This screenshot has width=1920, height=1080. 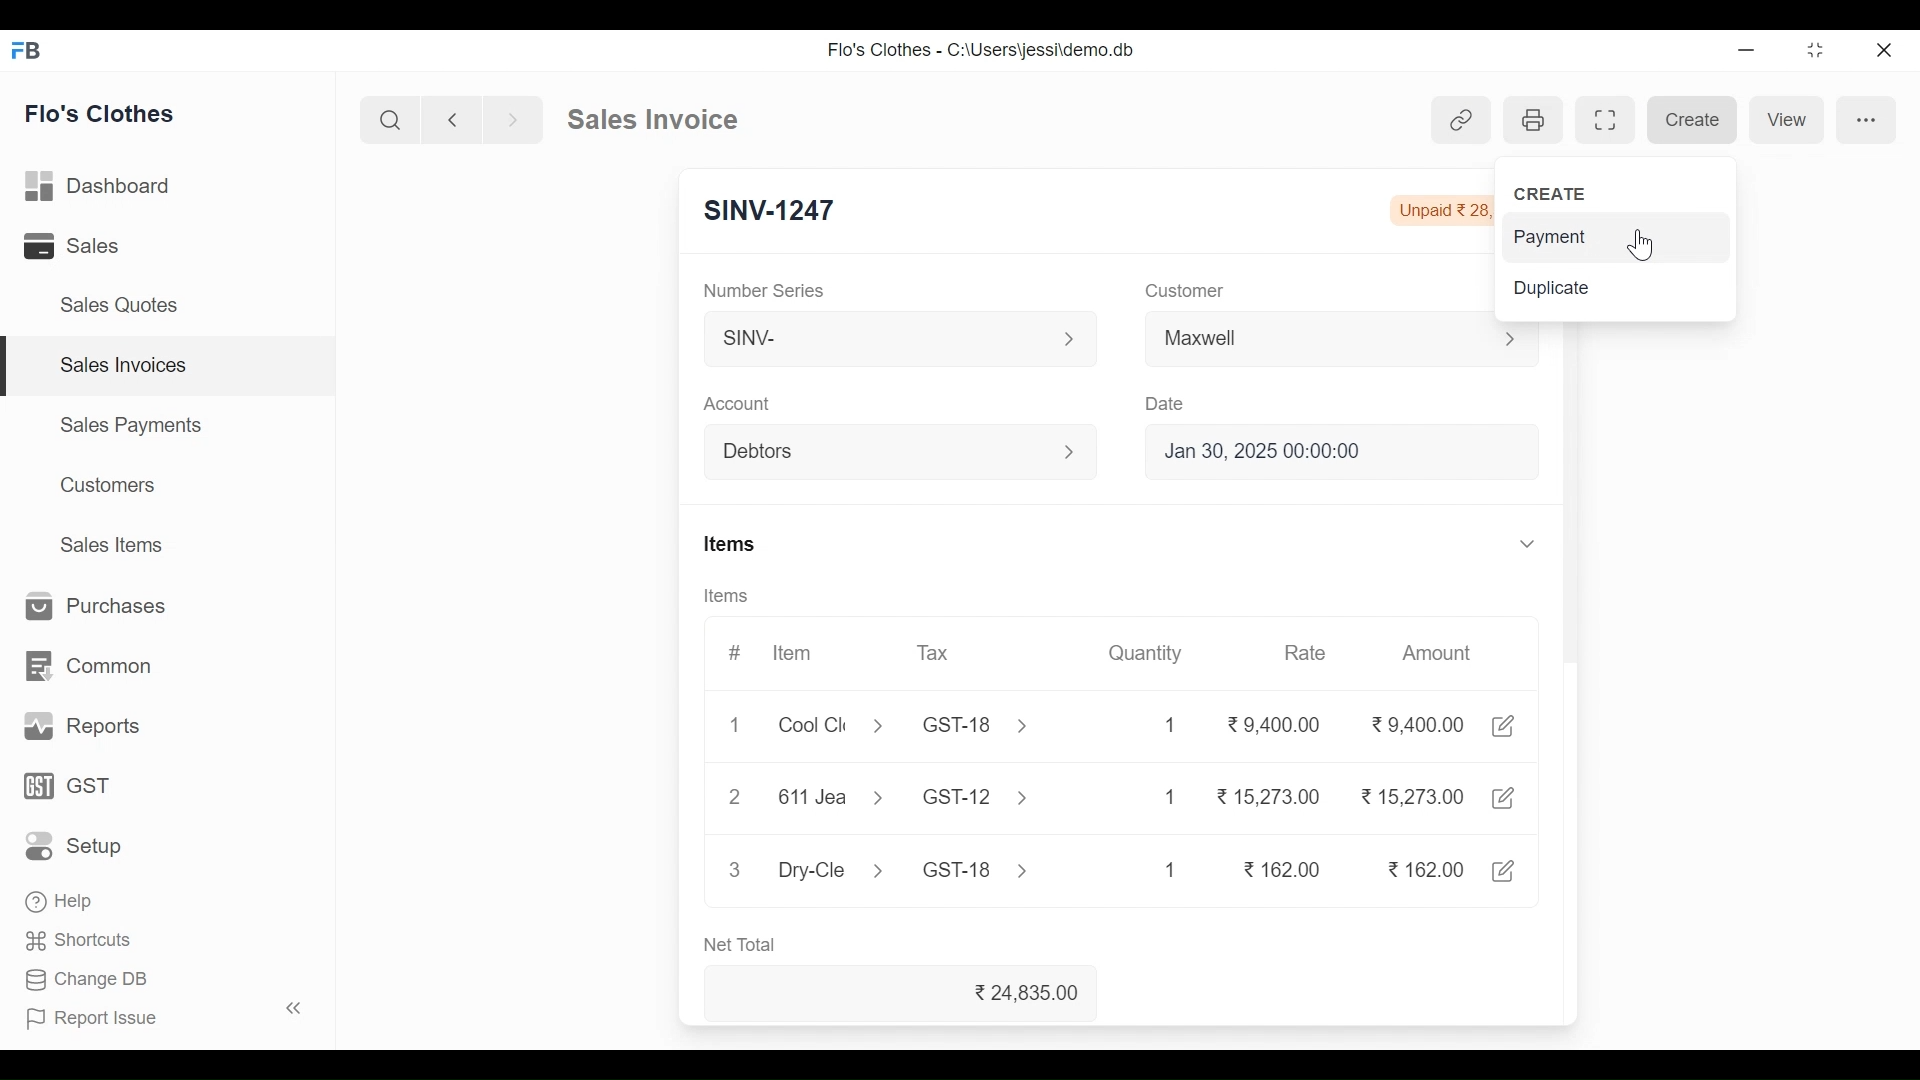 I want to click on Cool Cle > GST-18 >, so click(x=903, y=724).